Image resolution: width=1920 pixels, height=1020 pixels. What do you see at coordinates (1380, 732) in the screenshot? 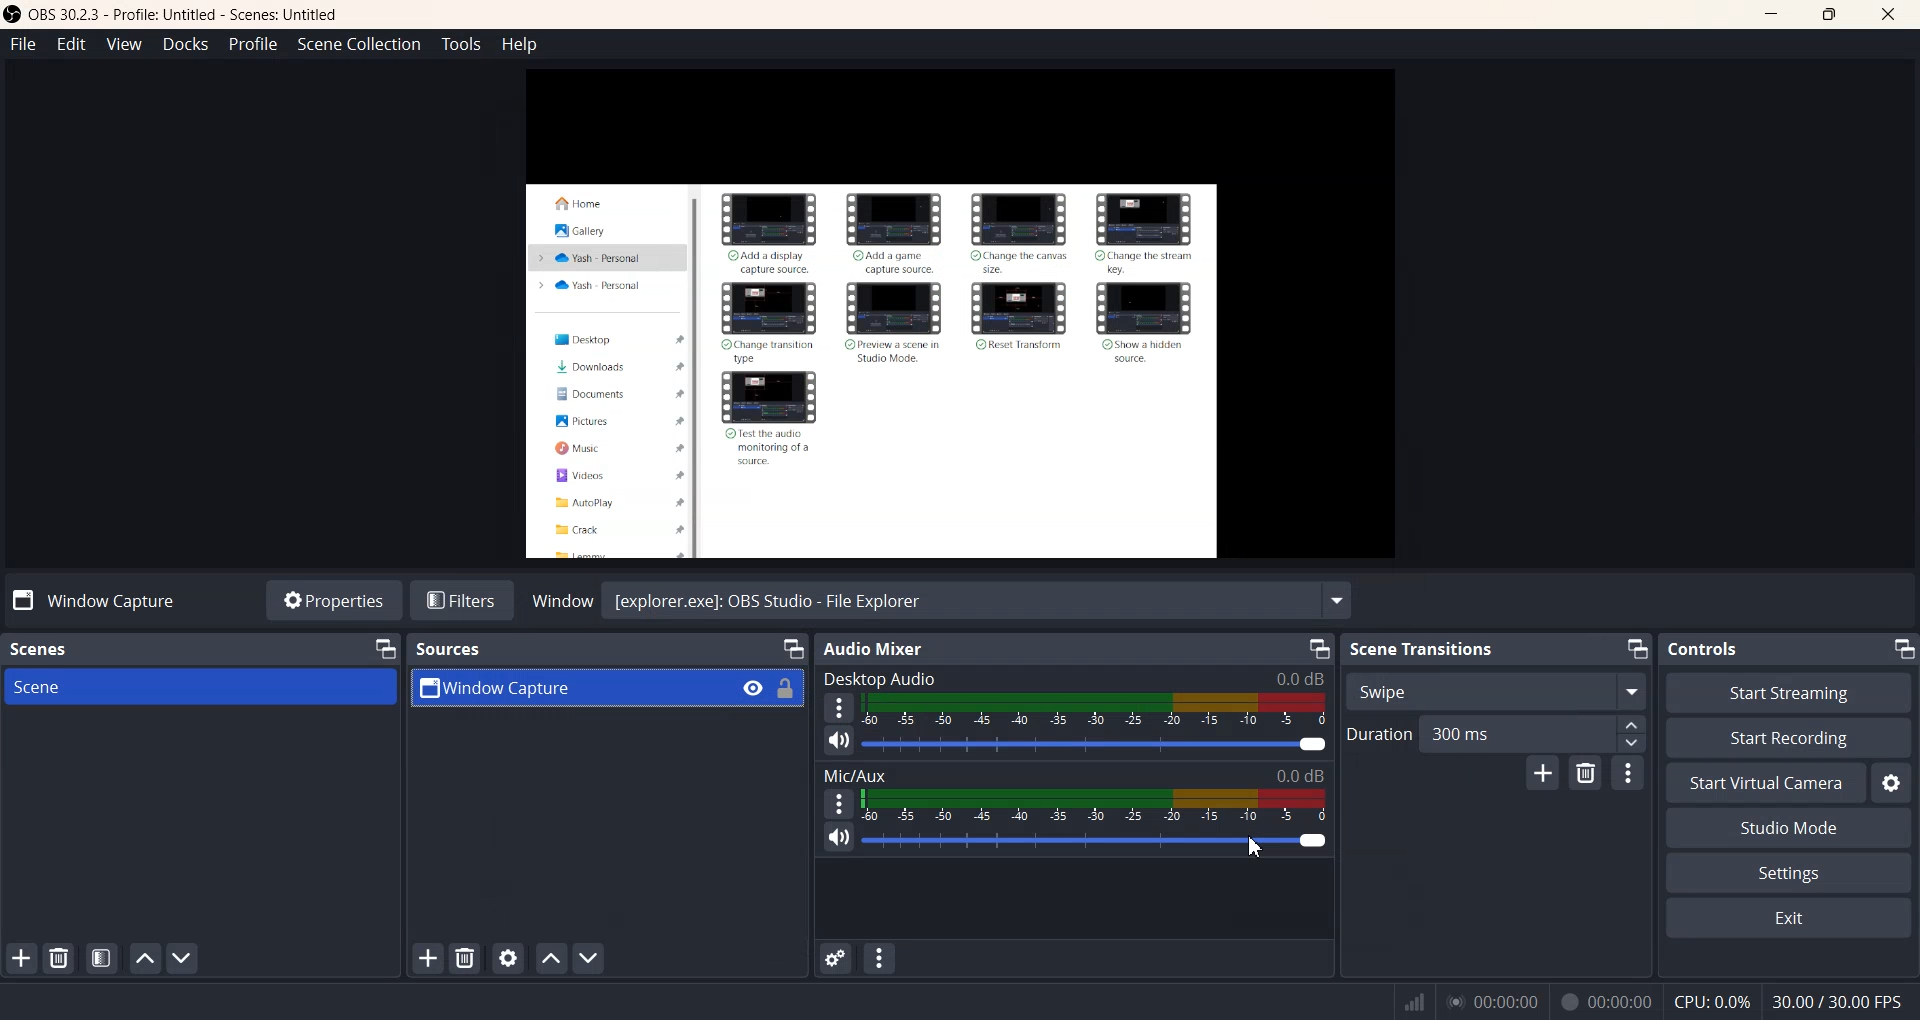
I see `Duration` at bounding box center [1380, 732].